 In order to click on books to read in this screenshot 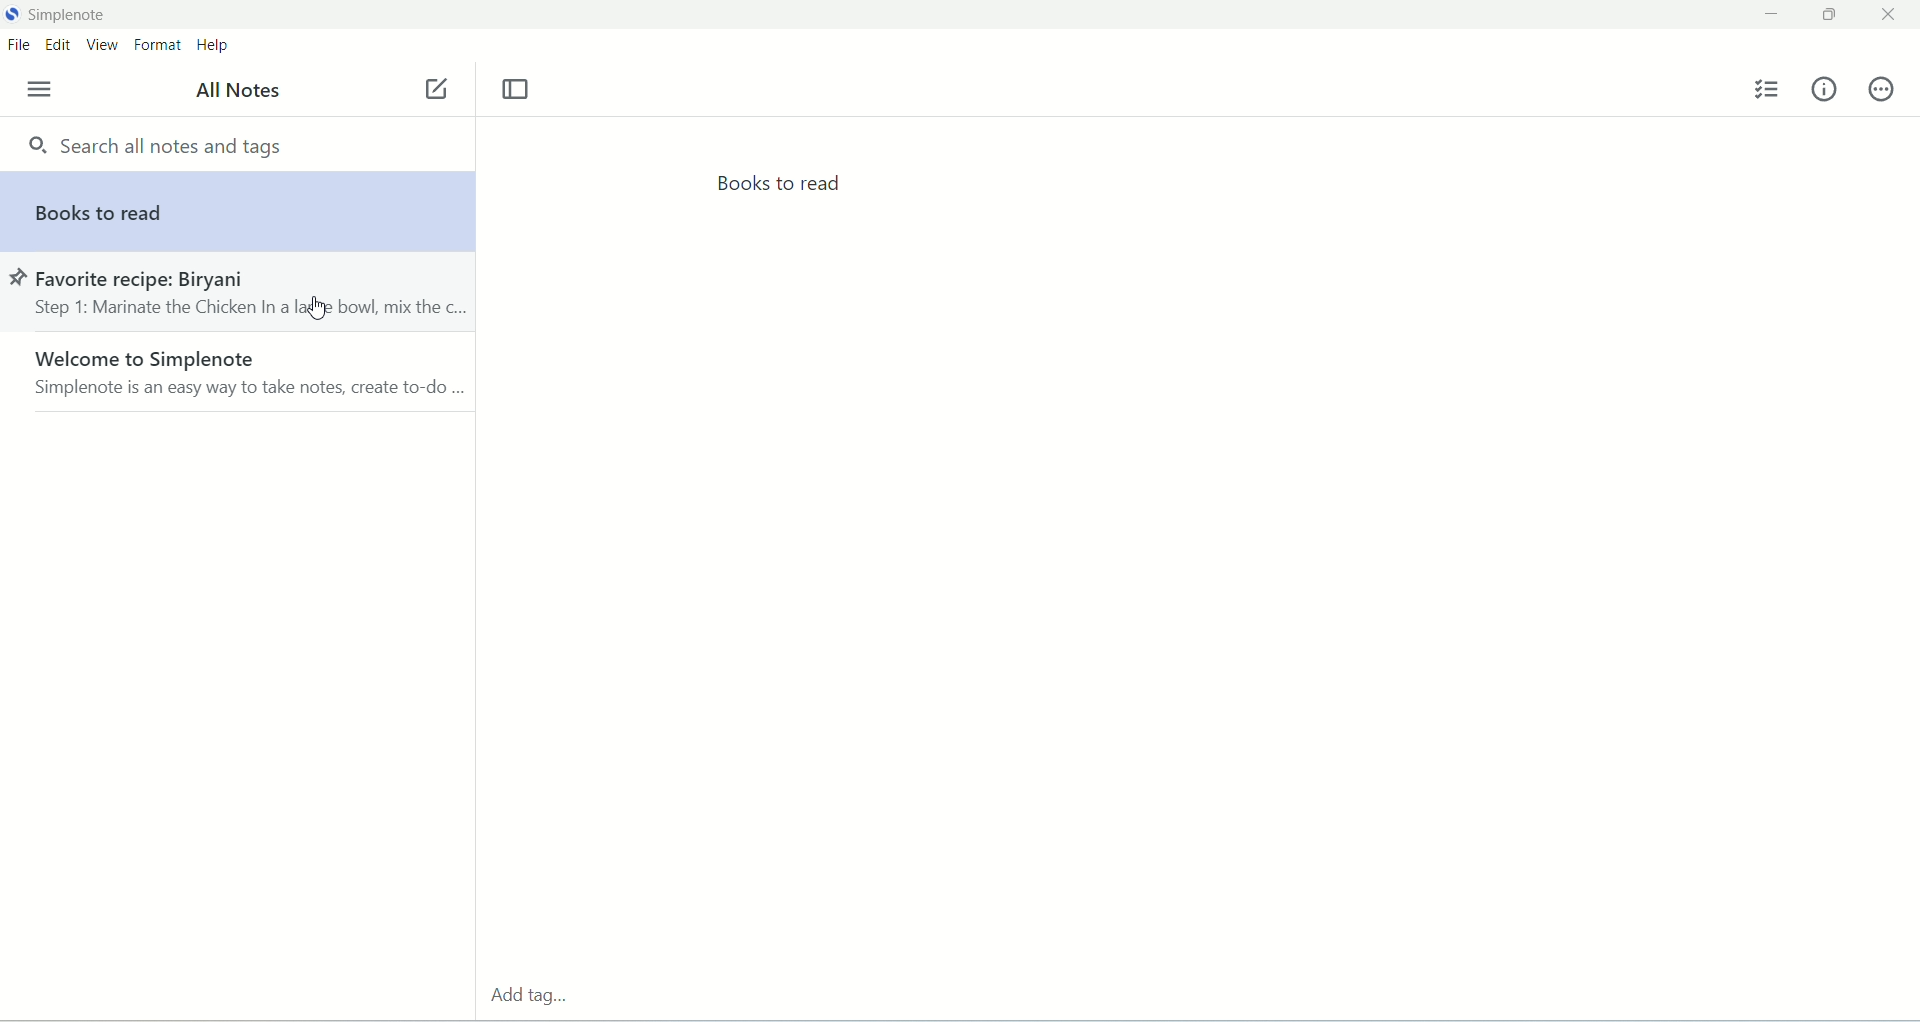, I will do `click(239, 212)`.